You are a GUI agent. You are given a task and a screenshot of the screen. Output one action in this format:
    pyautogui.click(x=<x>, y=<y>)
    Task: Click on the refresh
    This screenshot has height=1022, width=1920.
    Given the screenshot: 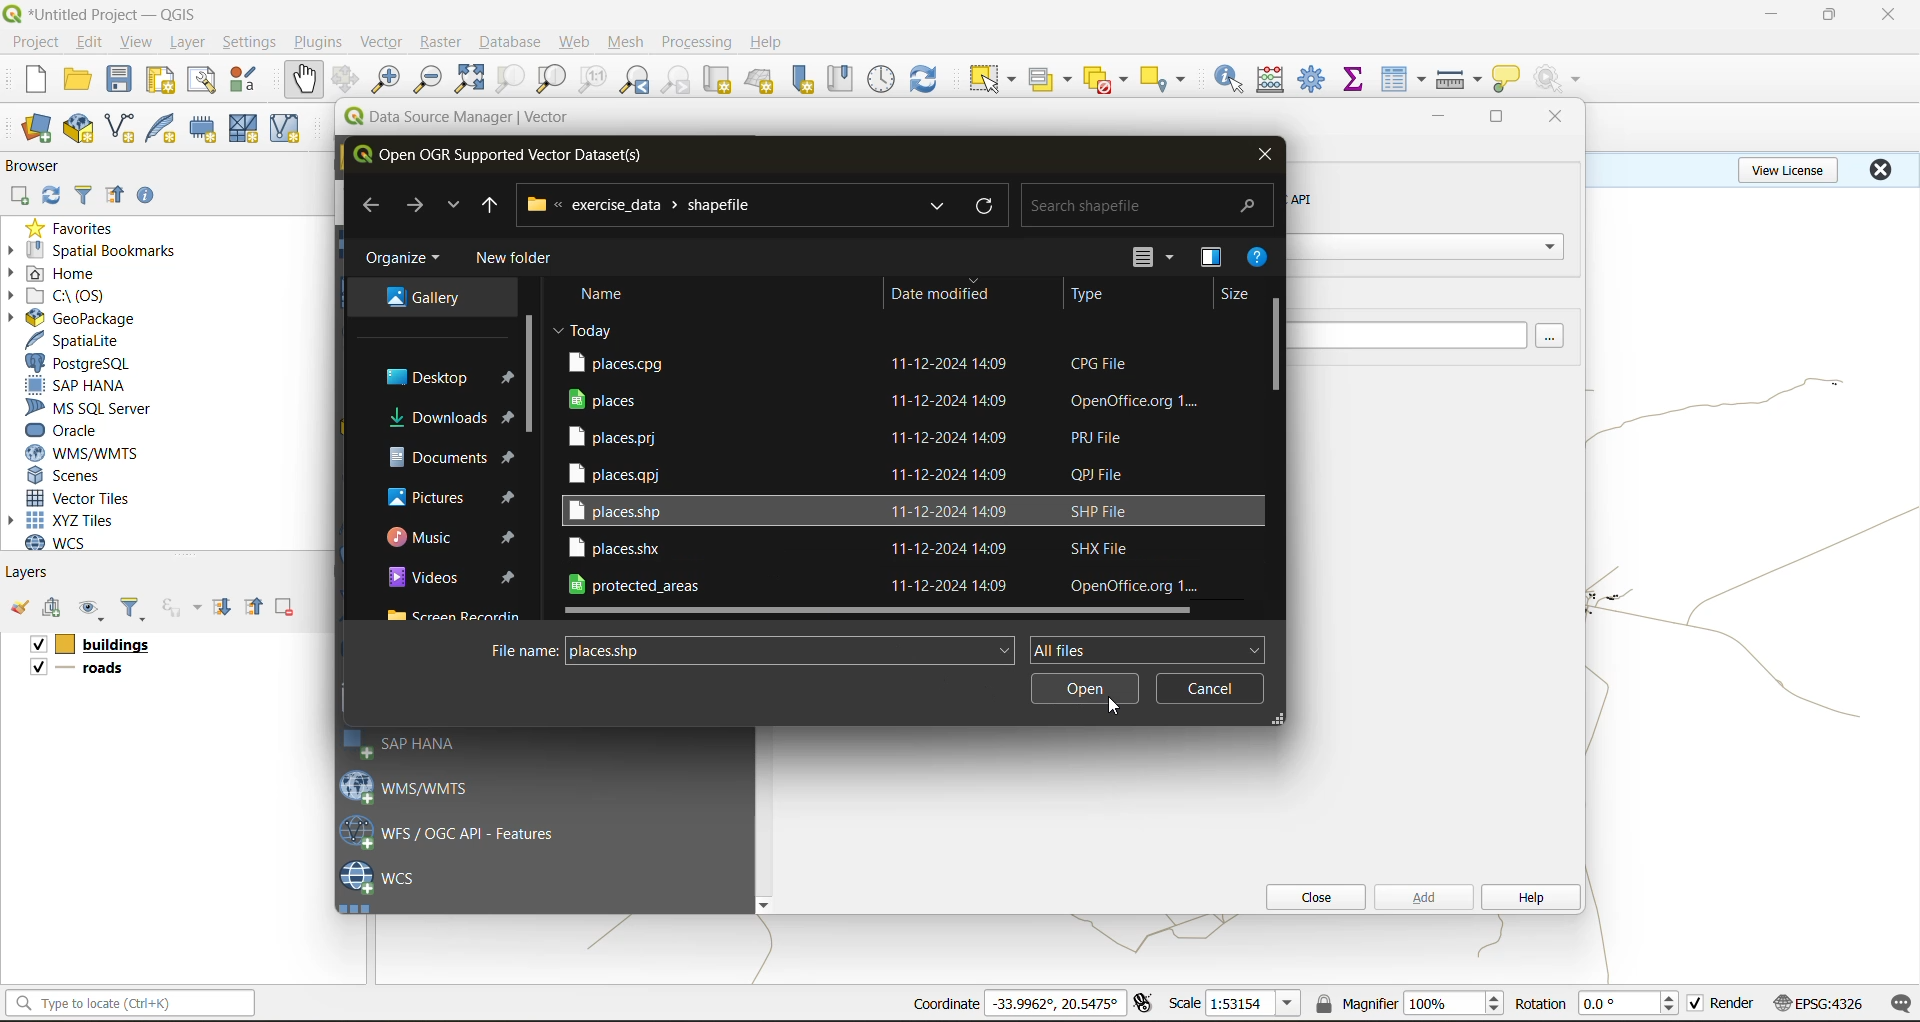 What is the action you would take?
    pyautogui.click(x=991, y=207)
    